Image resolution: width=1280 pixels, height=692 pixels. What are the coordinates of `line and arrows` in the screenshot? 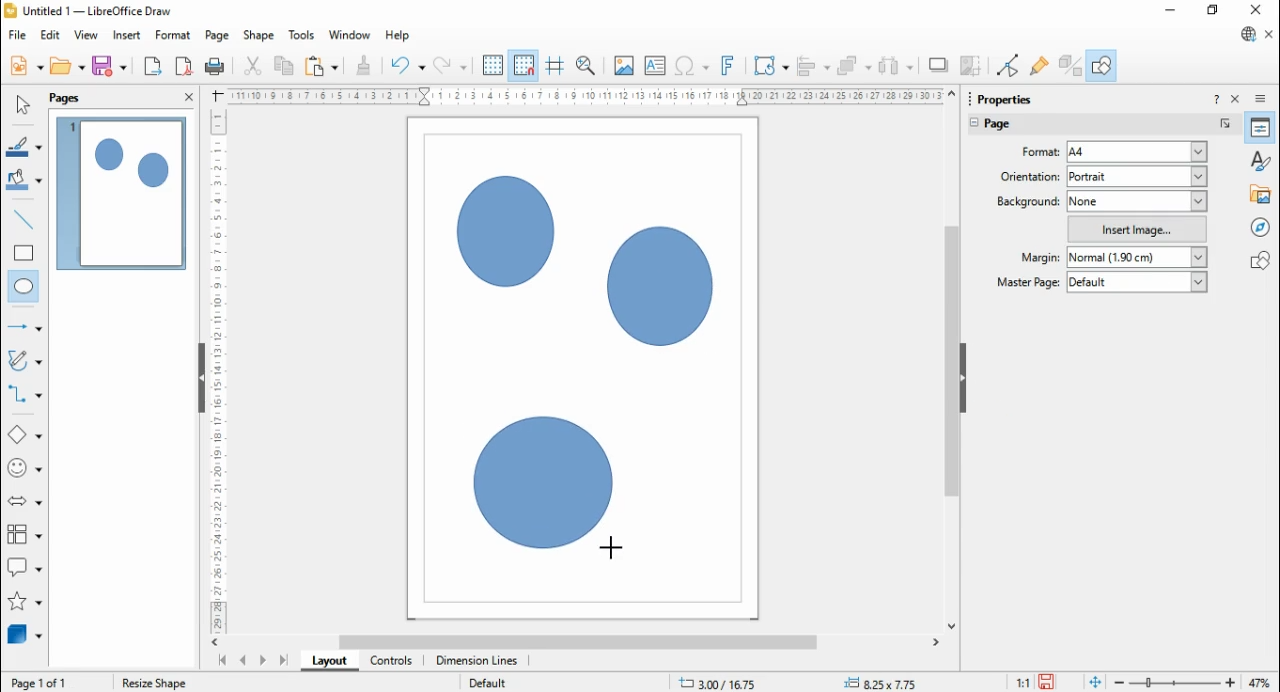 It's located at (25, 327).